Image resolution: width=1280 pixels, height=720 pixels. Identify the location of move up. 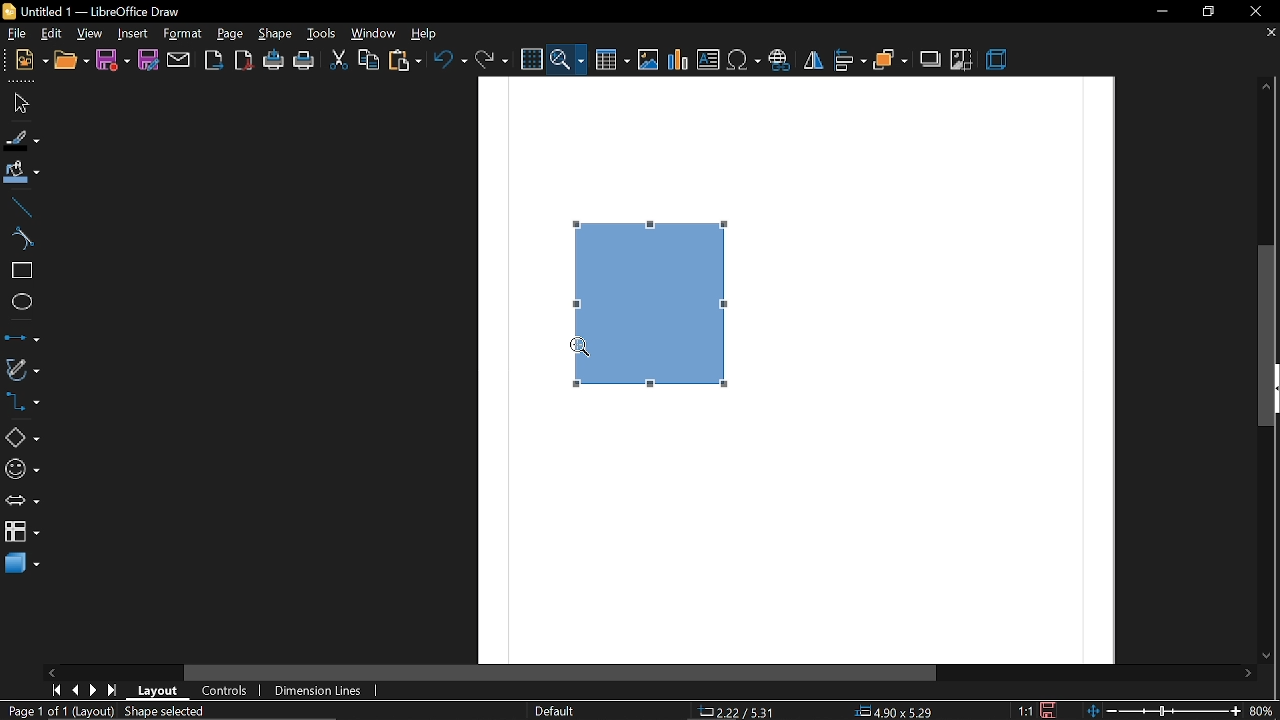
(1266, 86).